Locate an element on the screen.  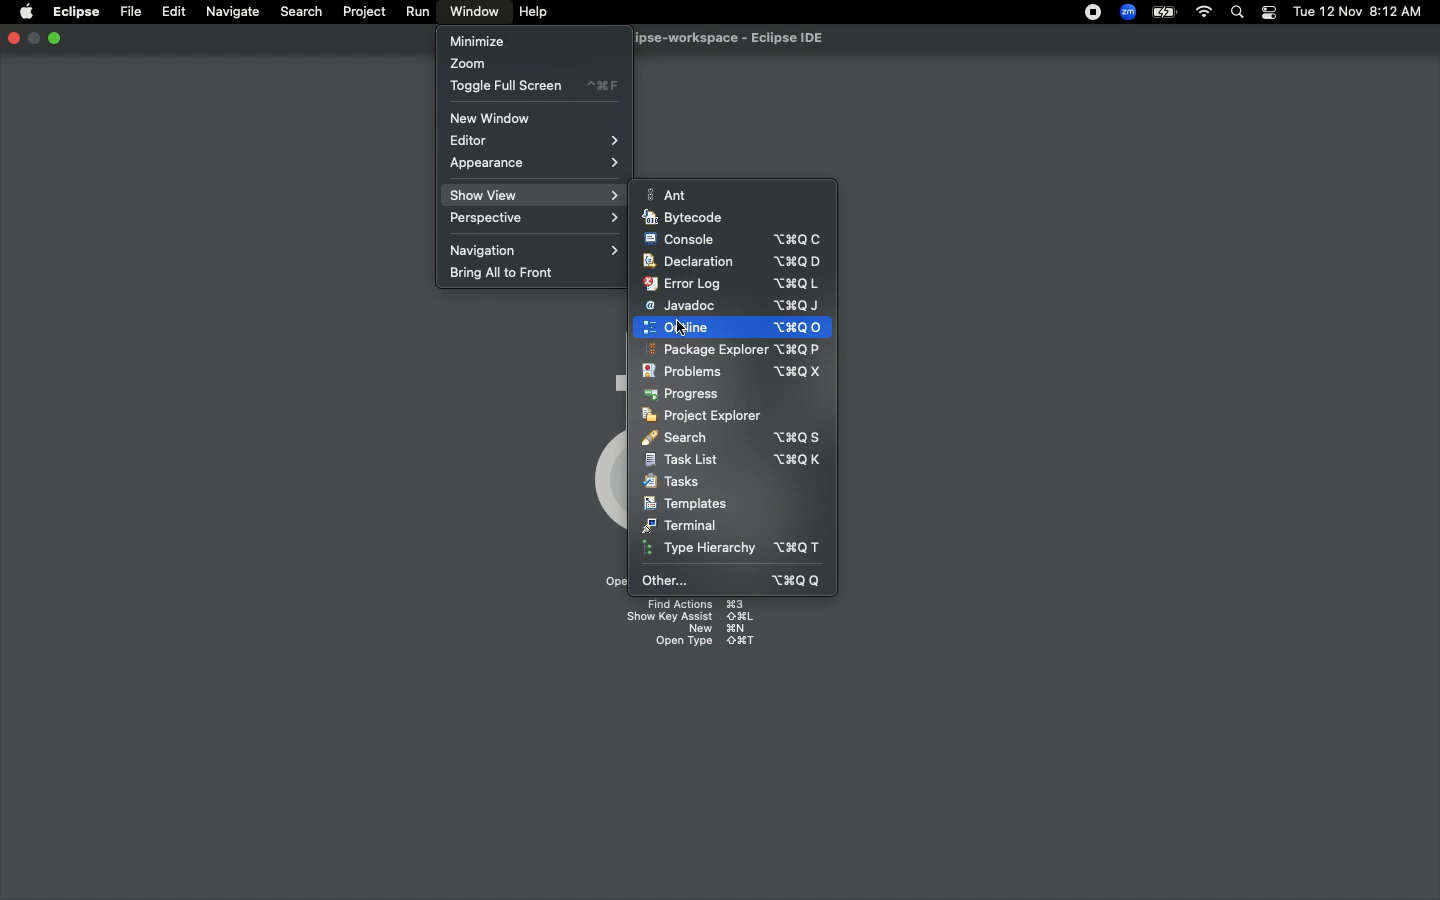
Project is located at coordinates (360, 12).